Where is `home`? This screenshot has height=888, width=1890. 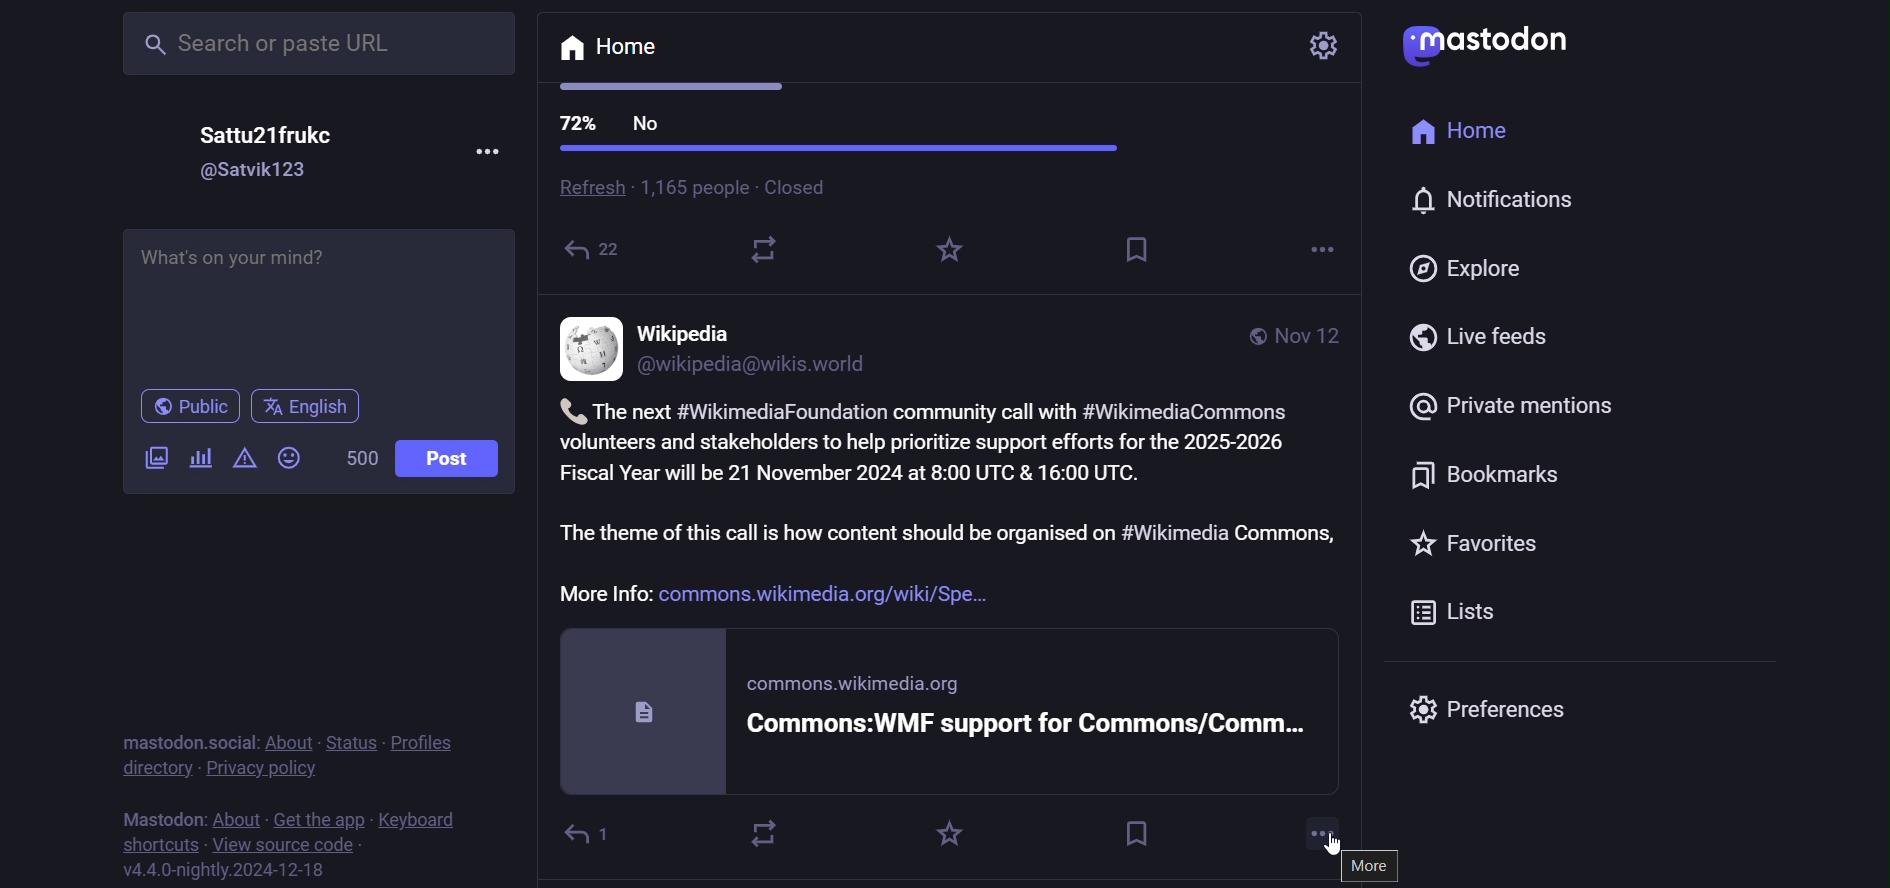 home is located at coordinates (609, 49).